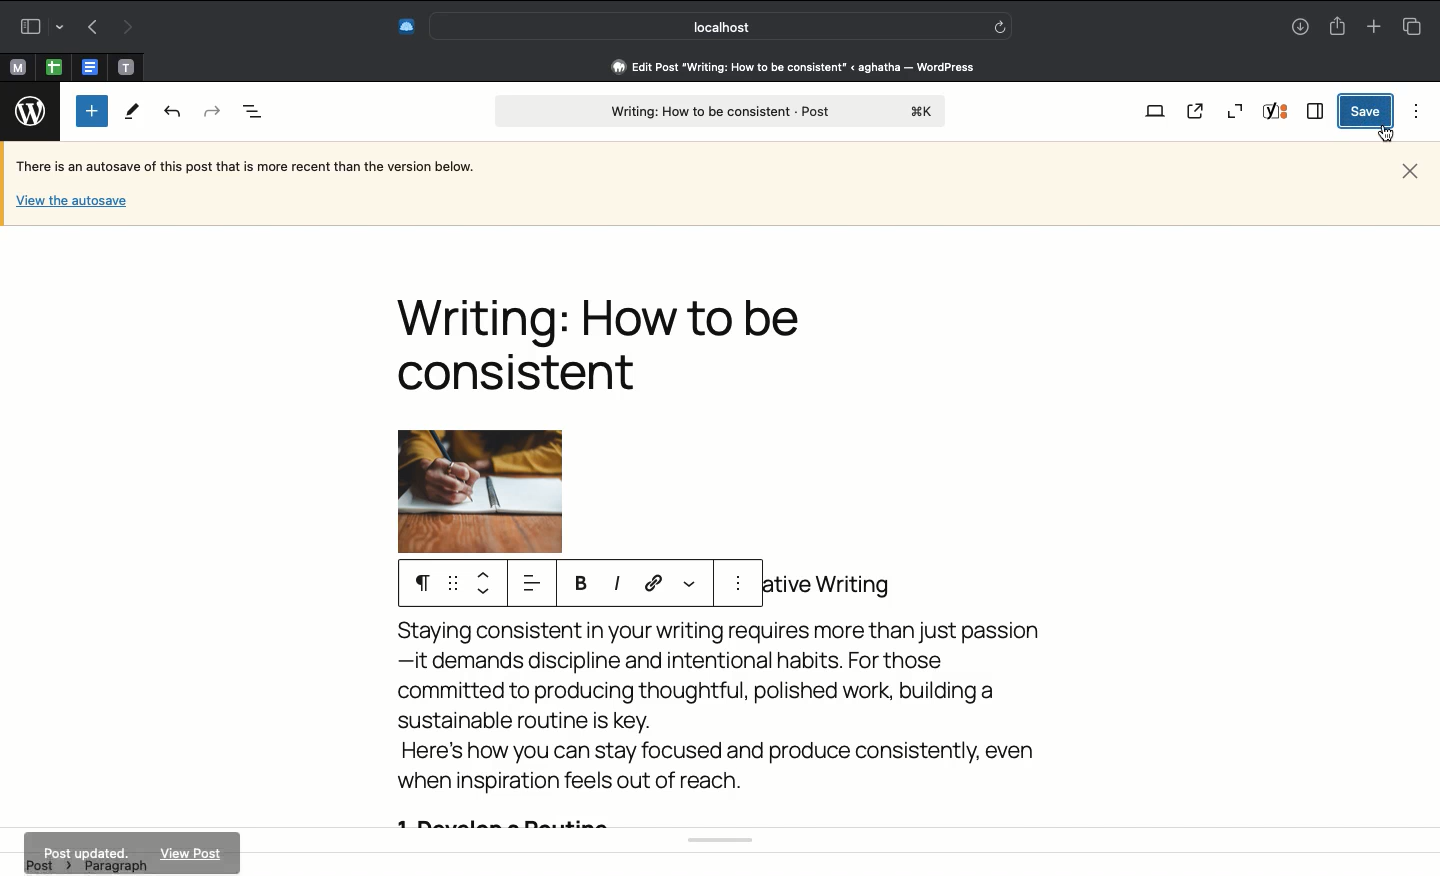 The width and height of the screenshot is (1440, 876). I want to click on Redo, so click(211, 109).